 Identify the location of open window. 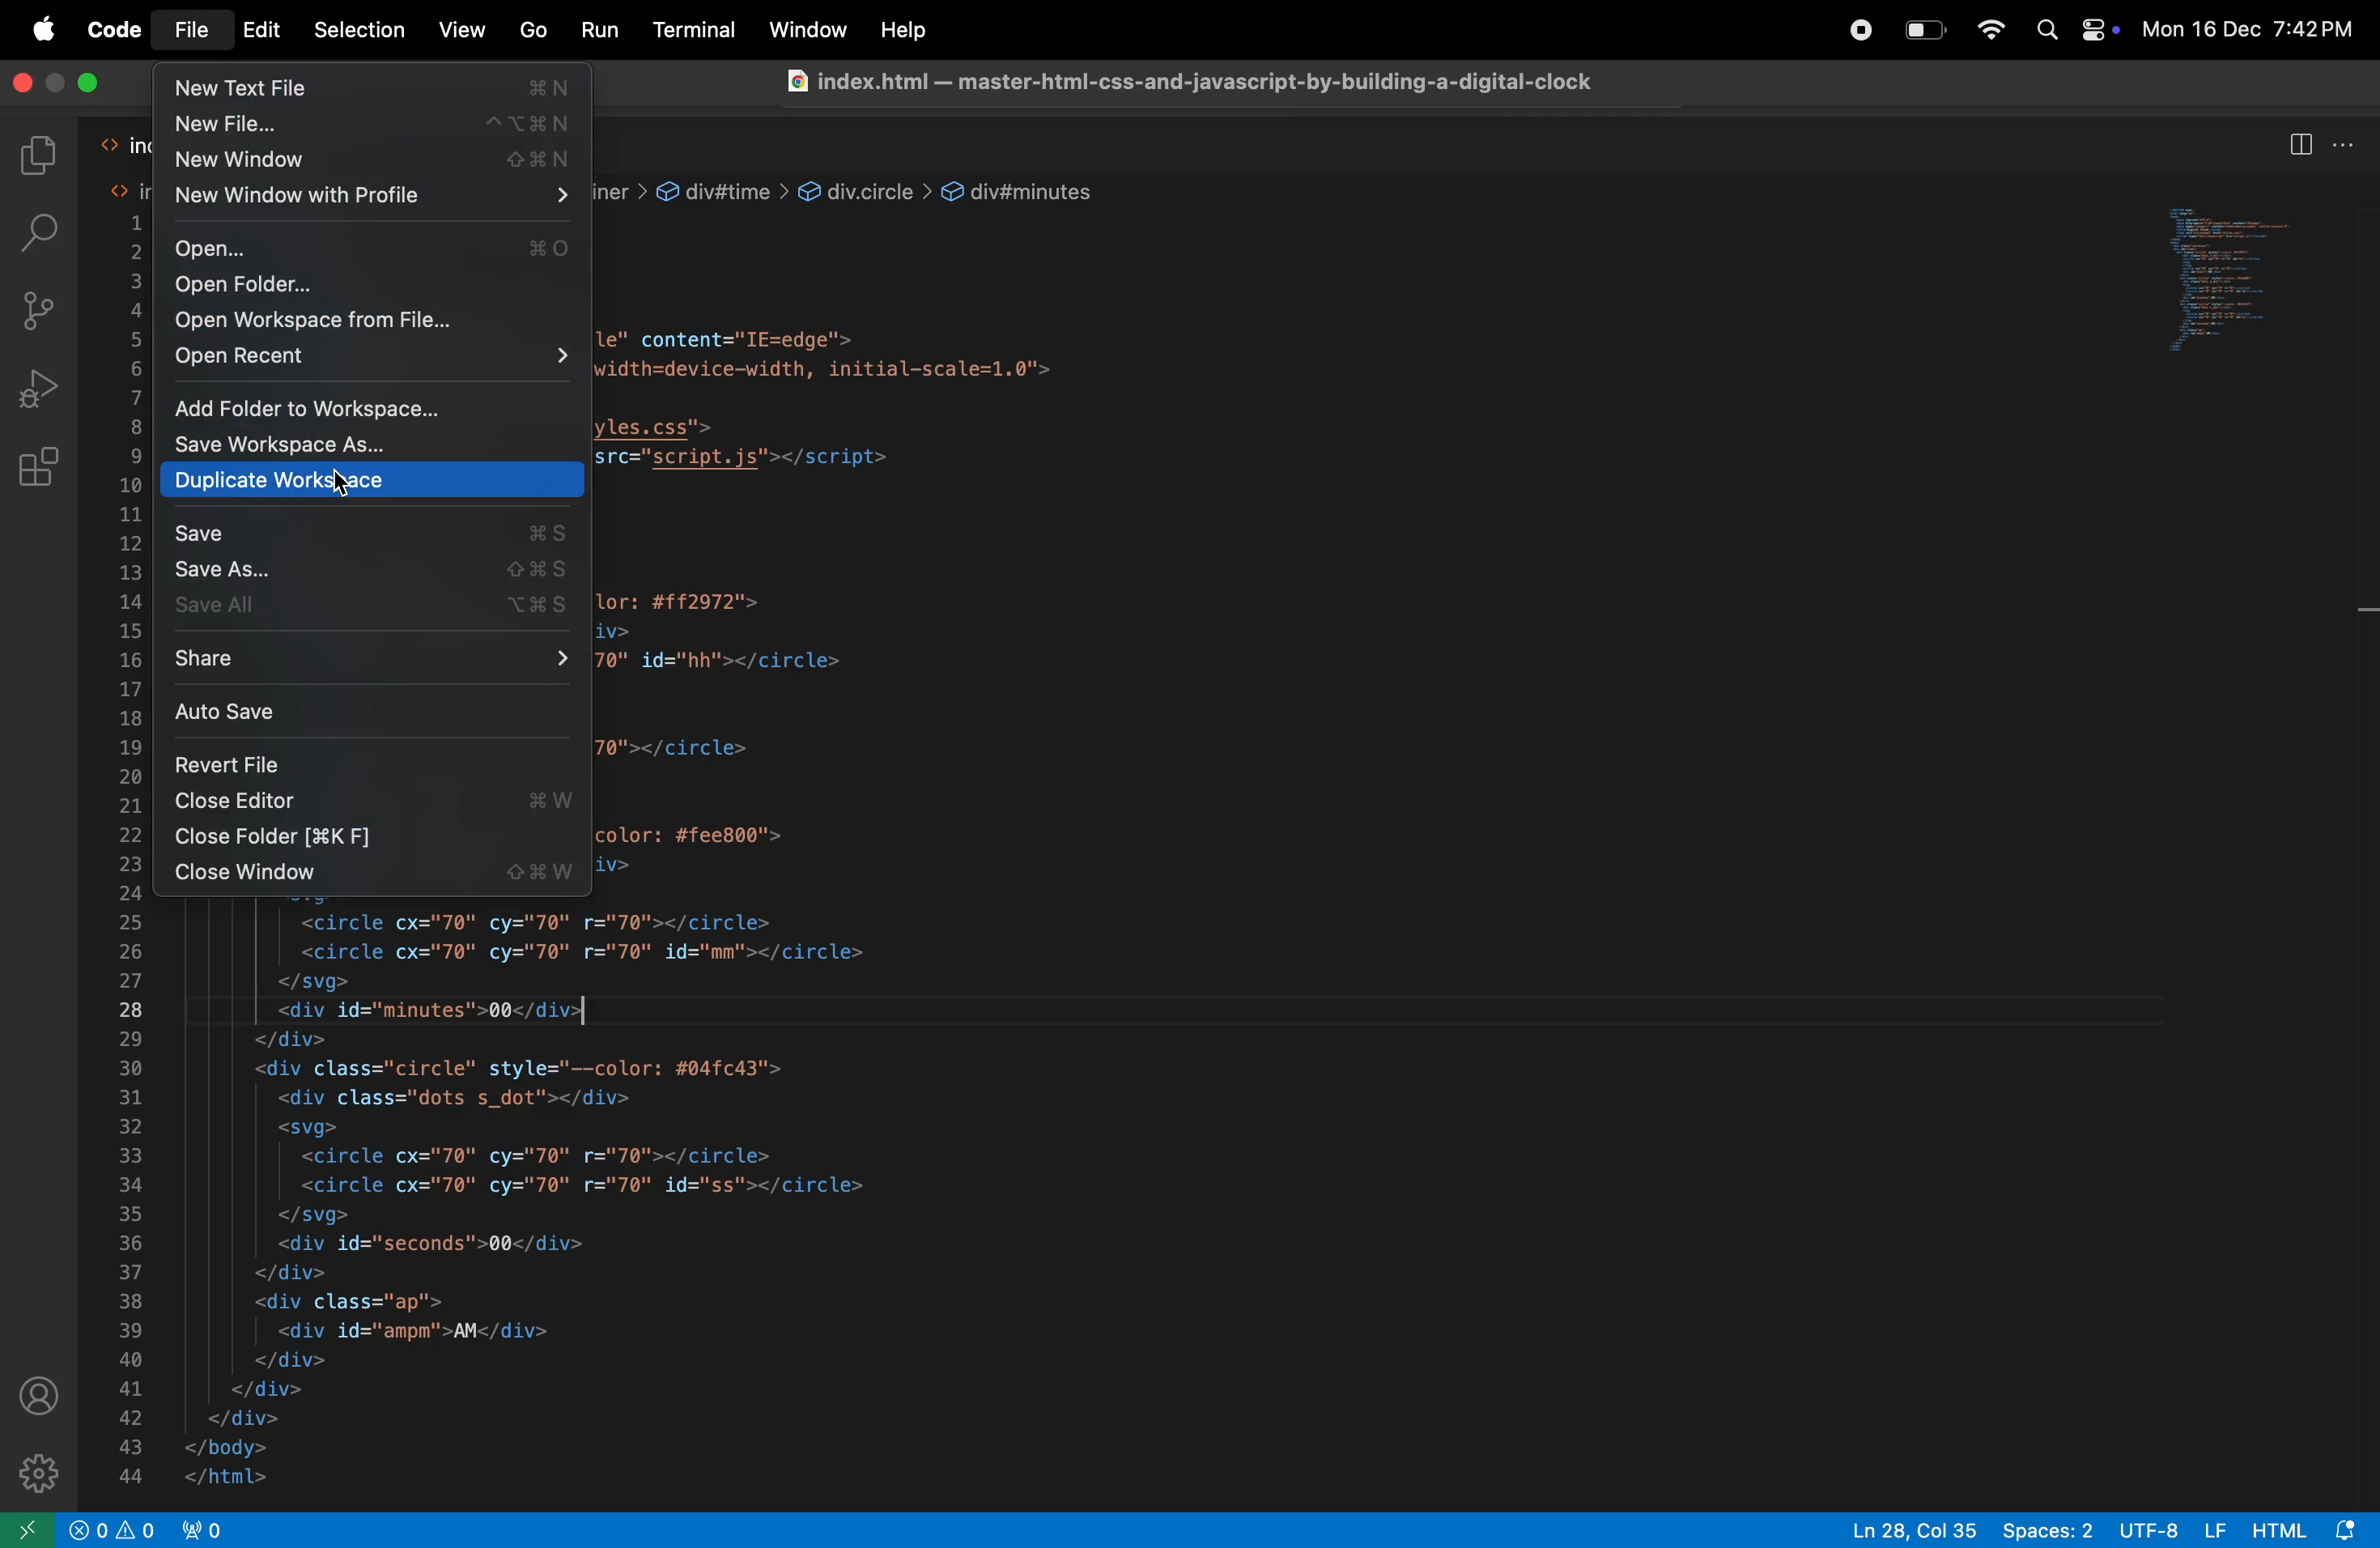
(30, 1531).